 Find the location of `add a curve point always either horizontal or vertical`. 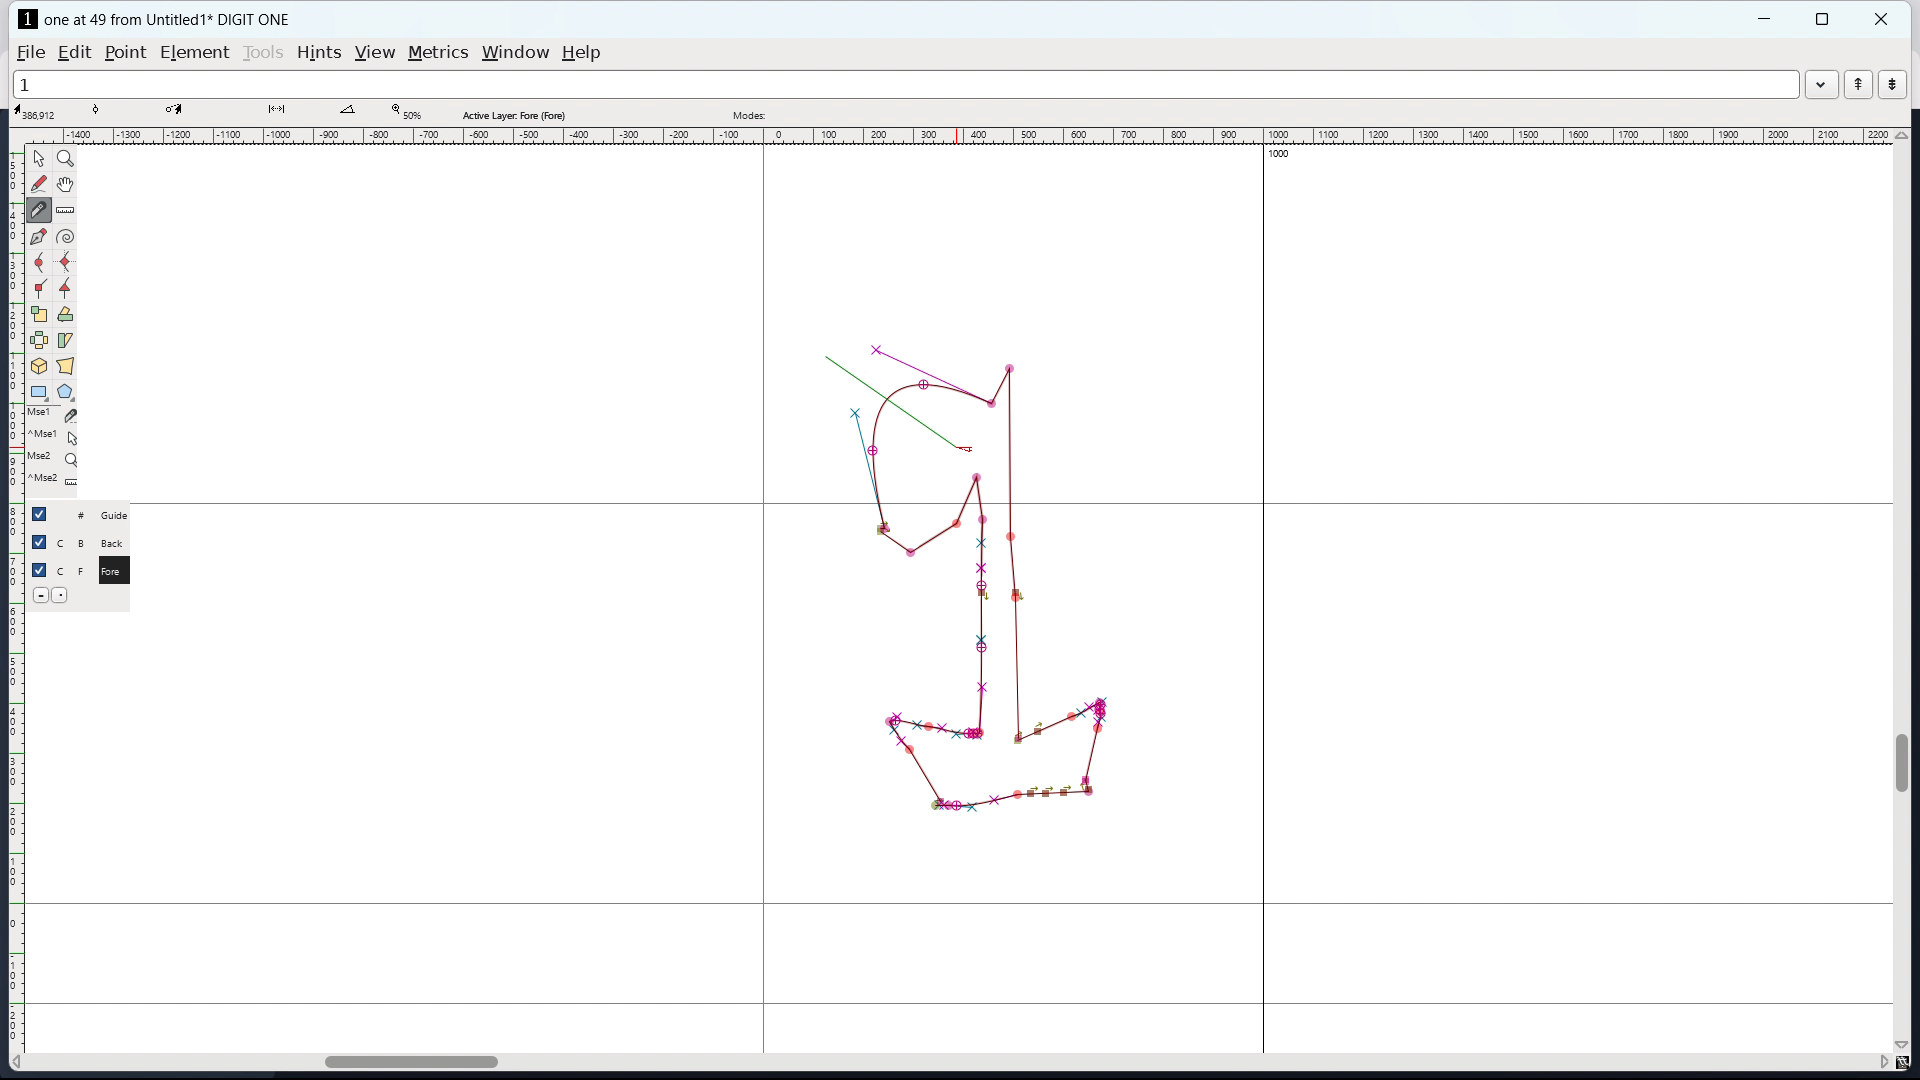

add a curve point always either horizontal or vertical is located at coordinates (65, 262).